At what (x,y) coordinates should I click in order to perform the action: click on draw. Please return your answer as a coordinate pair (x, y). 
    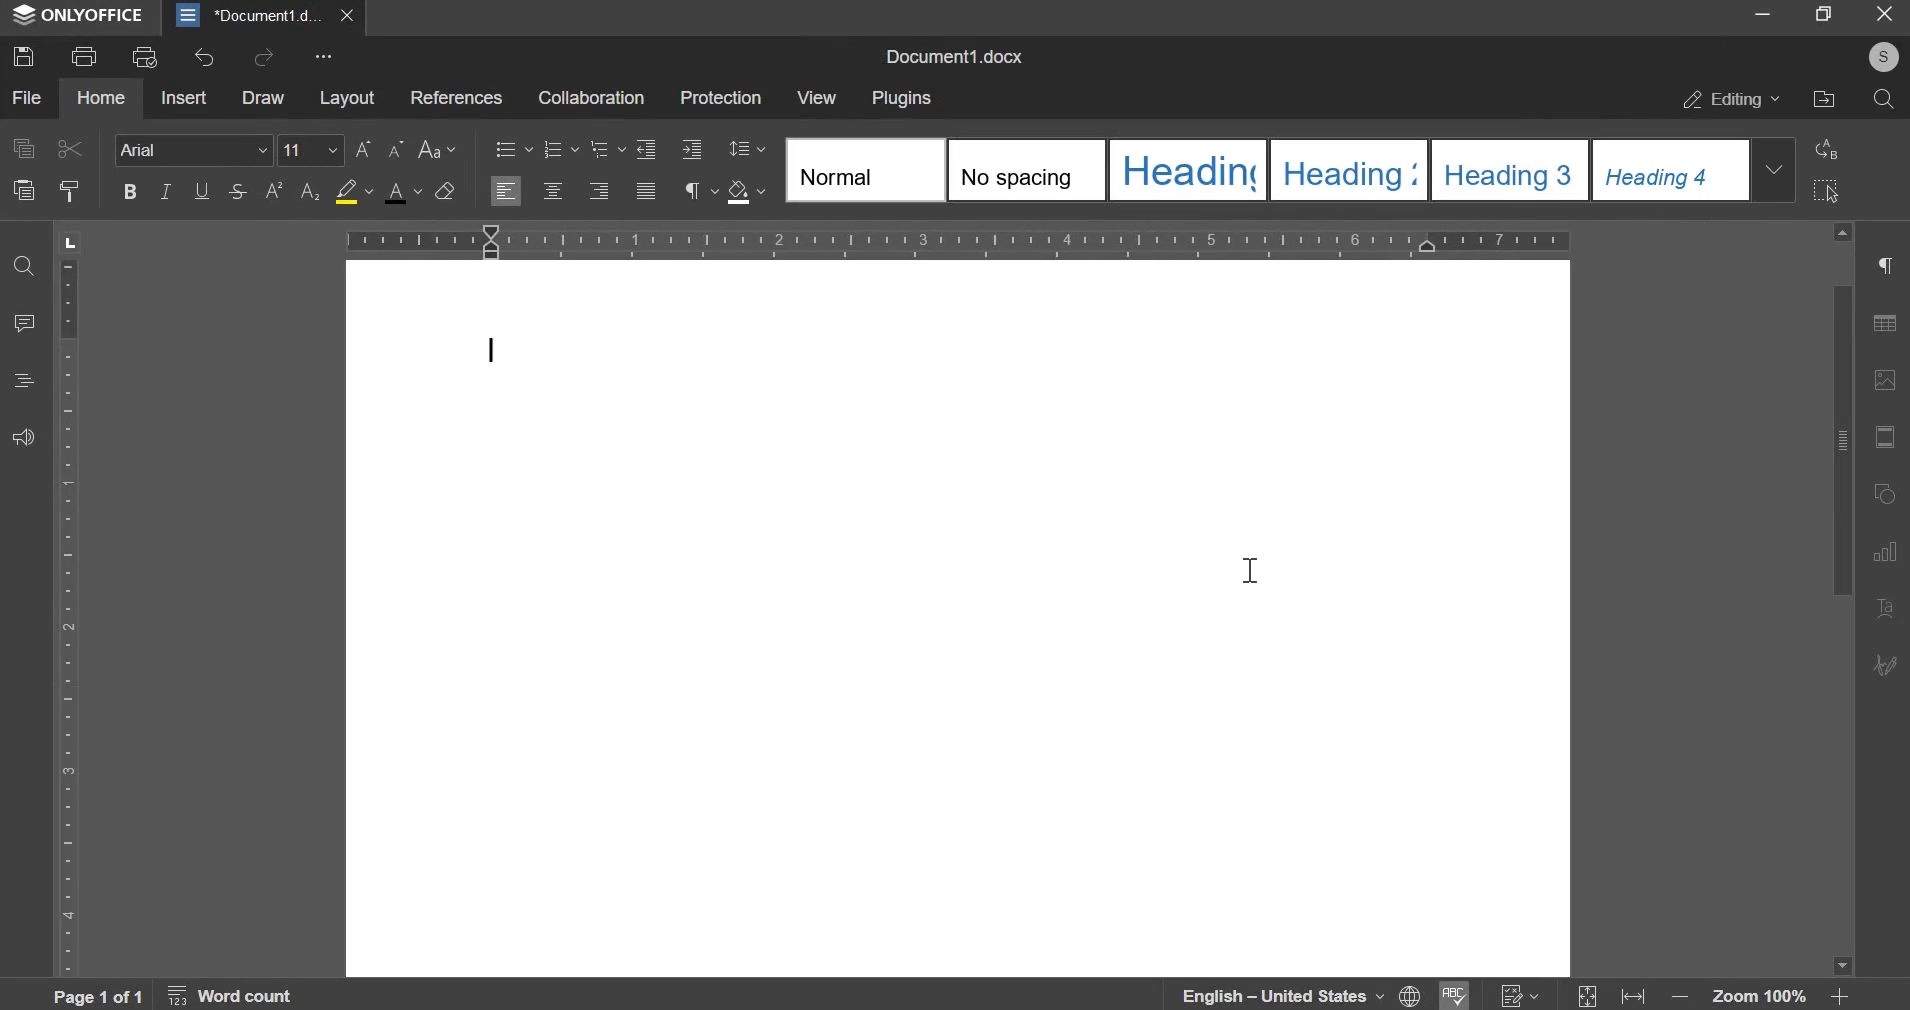
    Looking at the image, I should click on (263, 99).